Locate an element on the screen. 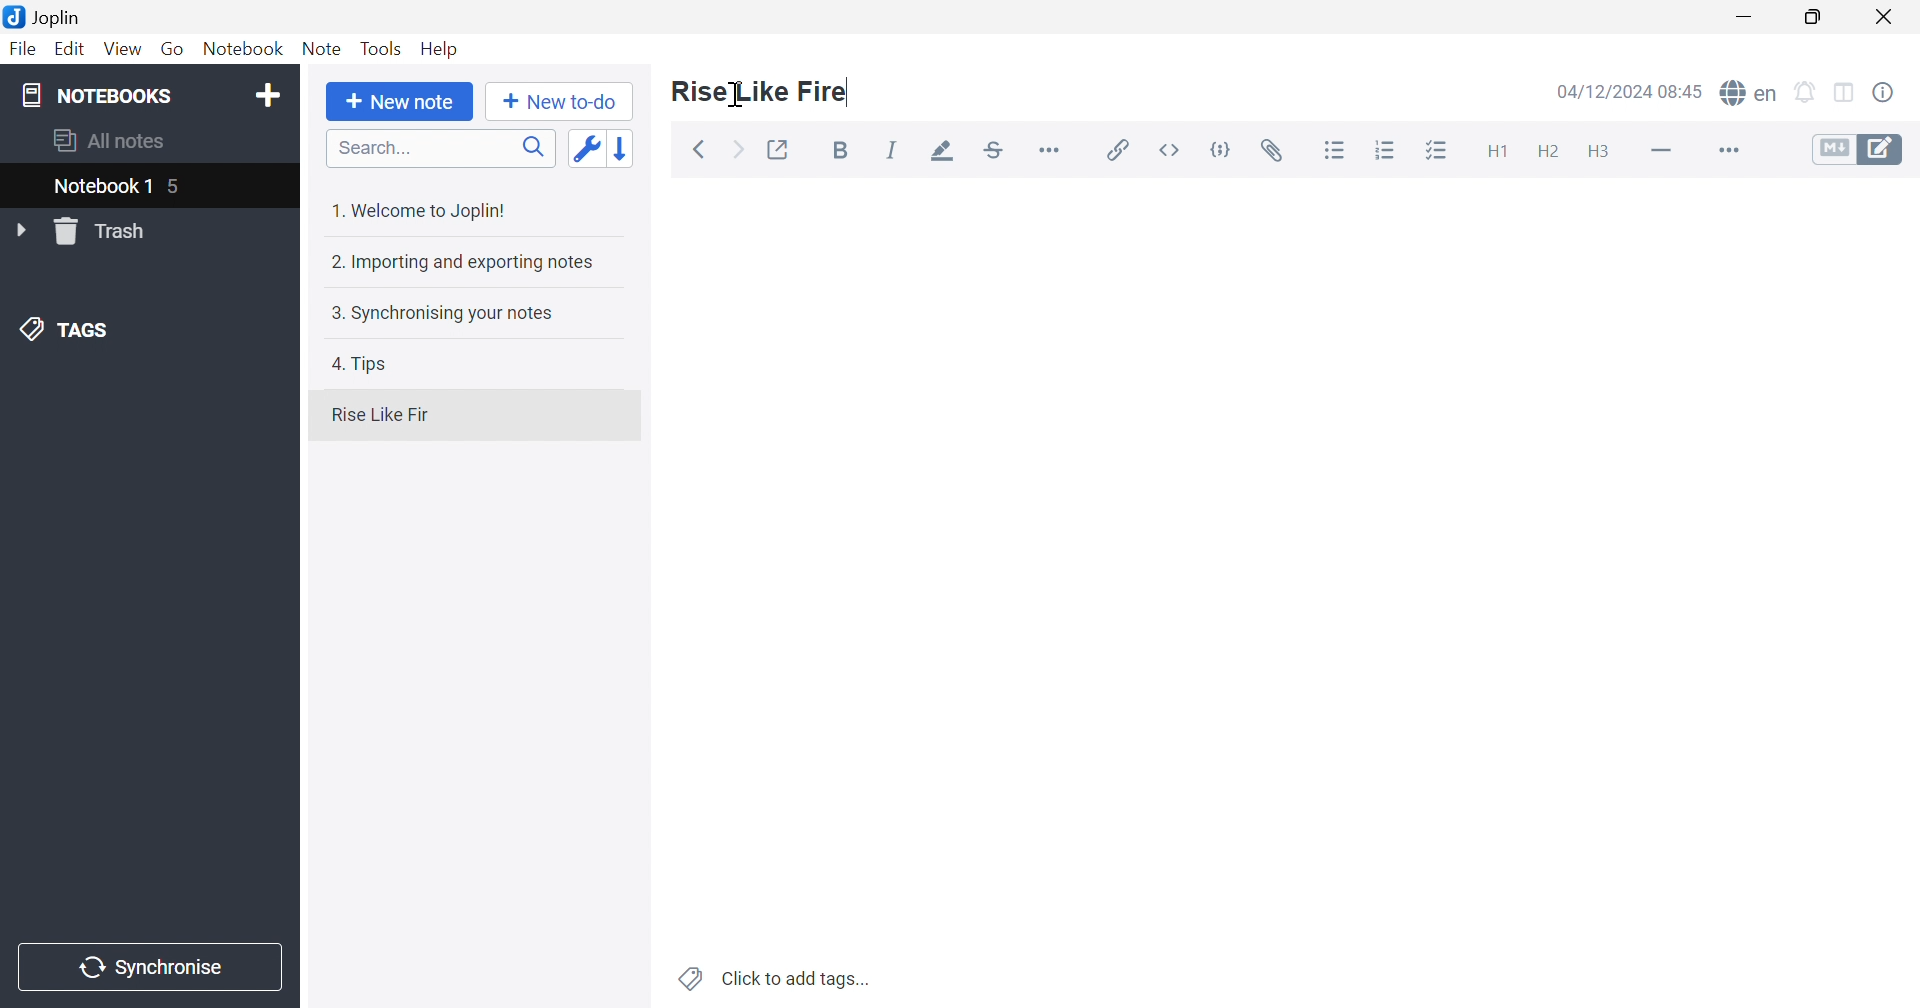 Image resolution: width=1920 pixels, height=1008 pixels. Notes properties is located at coordinates (1886, 92).